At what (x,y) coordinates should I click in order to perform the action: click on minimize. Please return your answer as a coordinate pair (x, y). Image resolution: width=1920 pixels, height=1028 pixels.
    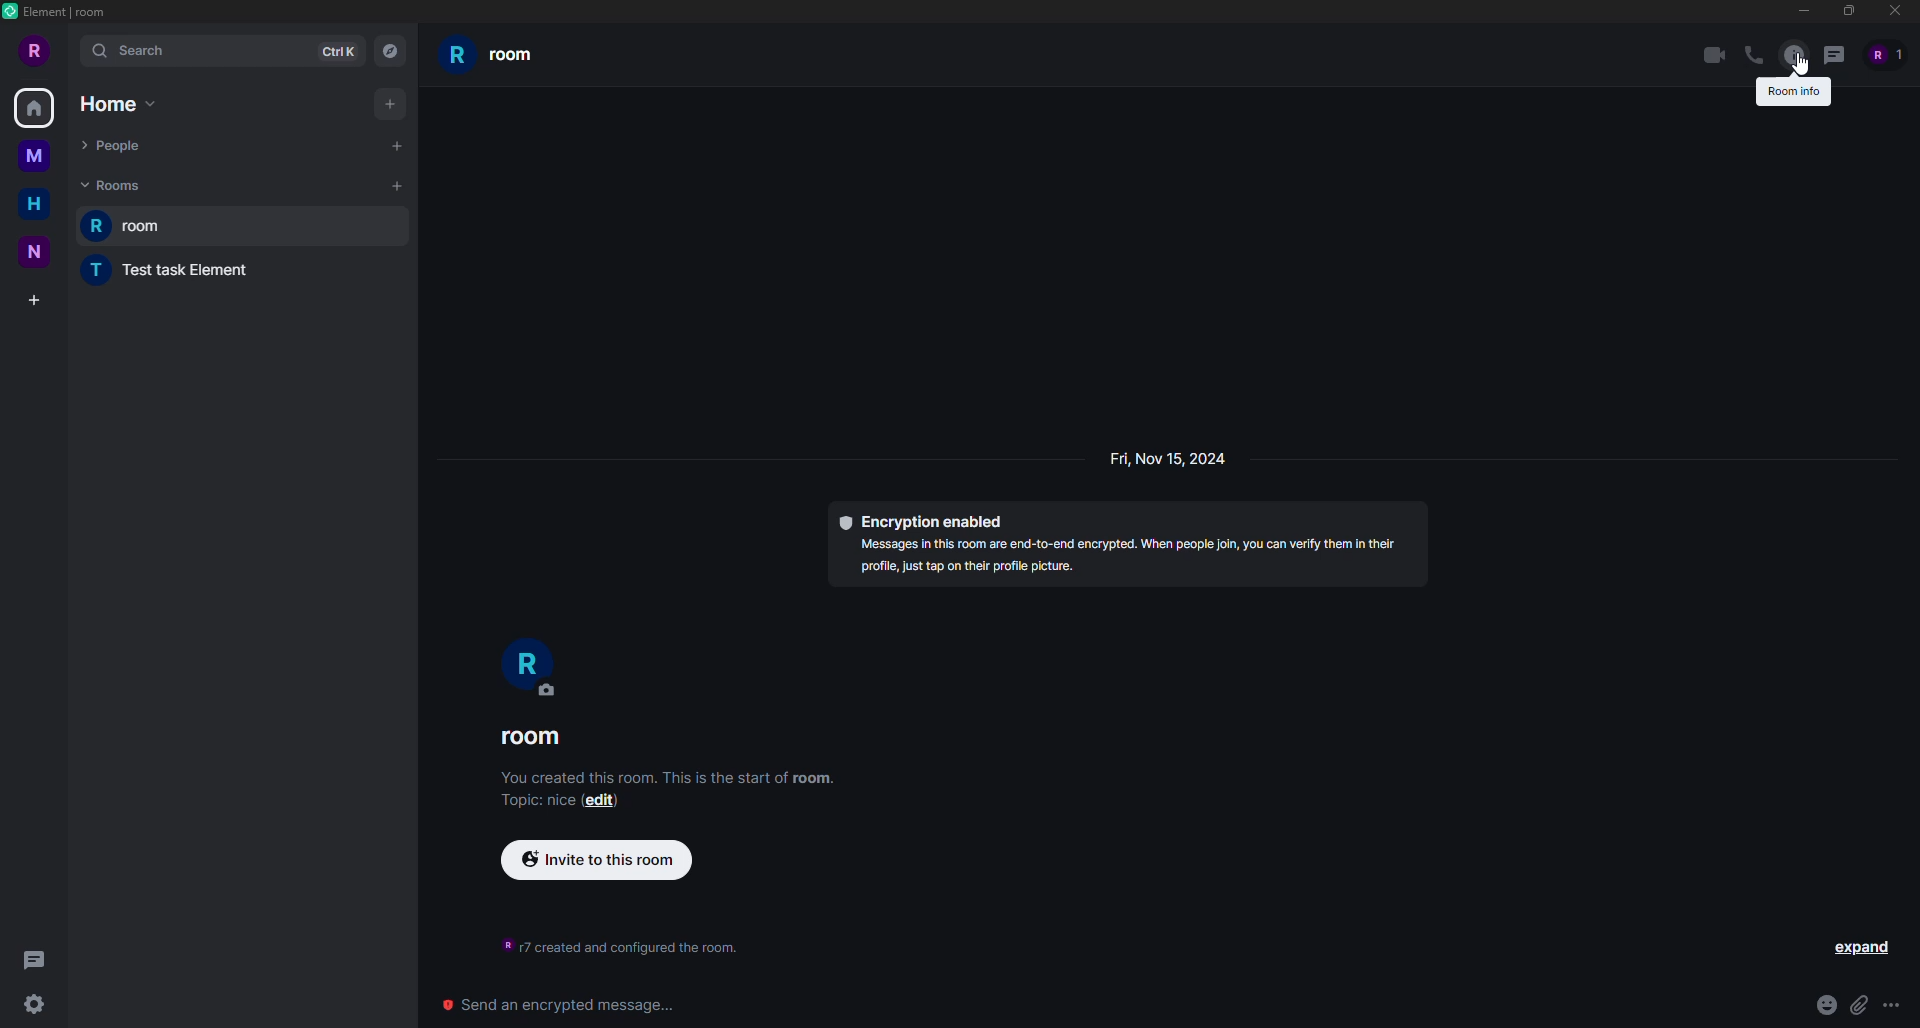
    Looking at the image, I should click on (1805, 11).